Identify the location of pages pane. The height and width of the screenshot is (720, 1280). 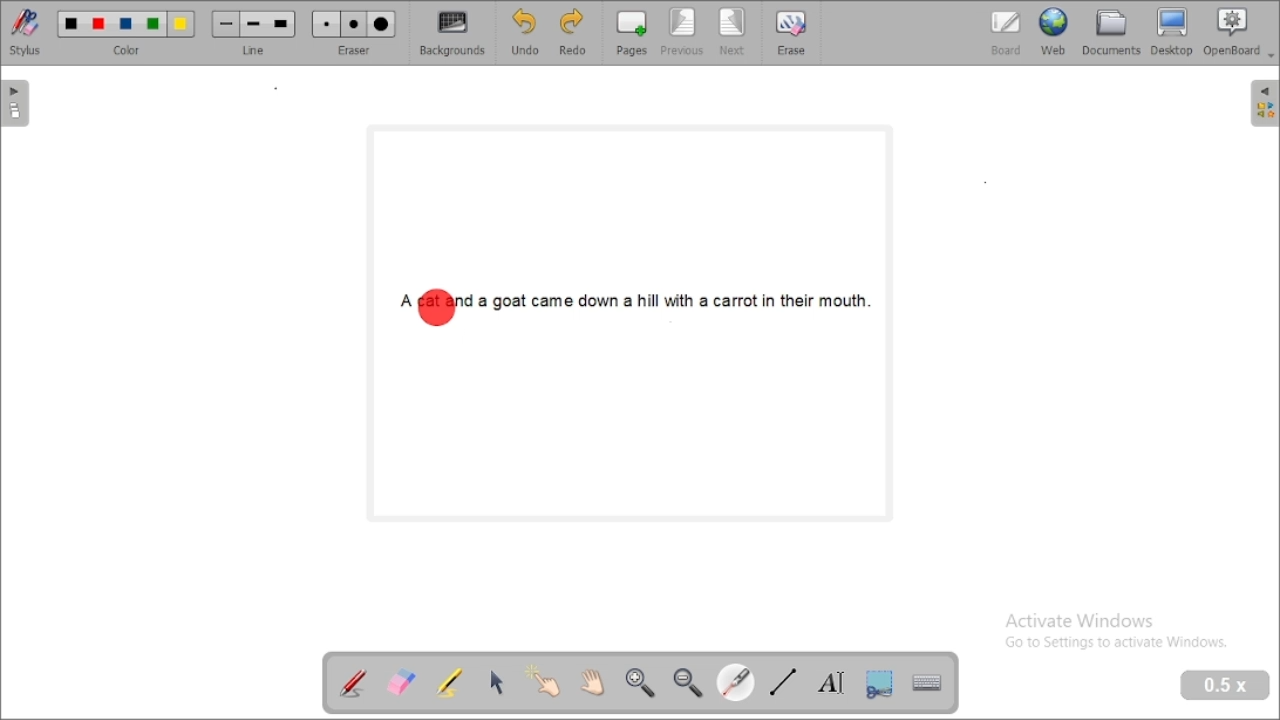
(18, 103).